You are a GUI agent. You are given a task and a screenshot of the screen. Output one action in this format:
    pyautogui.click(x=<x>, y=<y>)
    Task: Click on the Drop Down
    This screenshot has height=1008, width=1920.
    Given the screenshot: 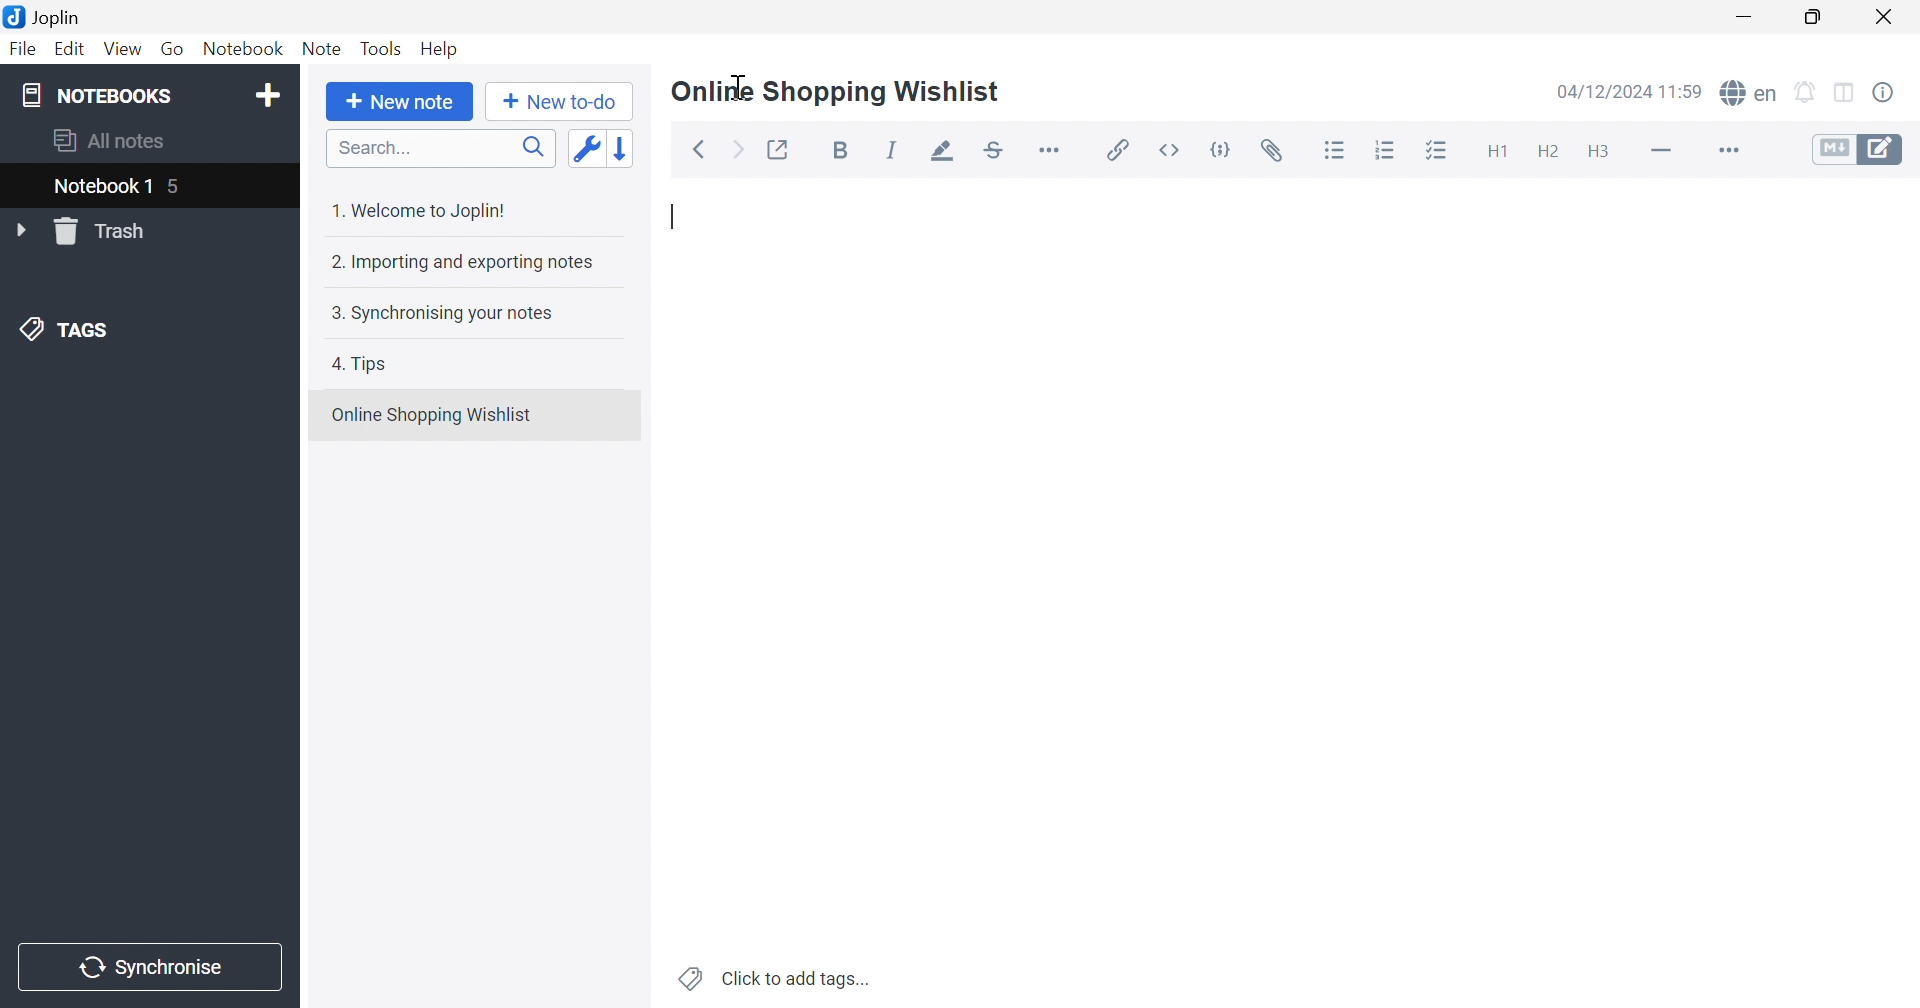 What is the action you would take?
    pyautogui.click(x=20, y=229)
    